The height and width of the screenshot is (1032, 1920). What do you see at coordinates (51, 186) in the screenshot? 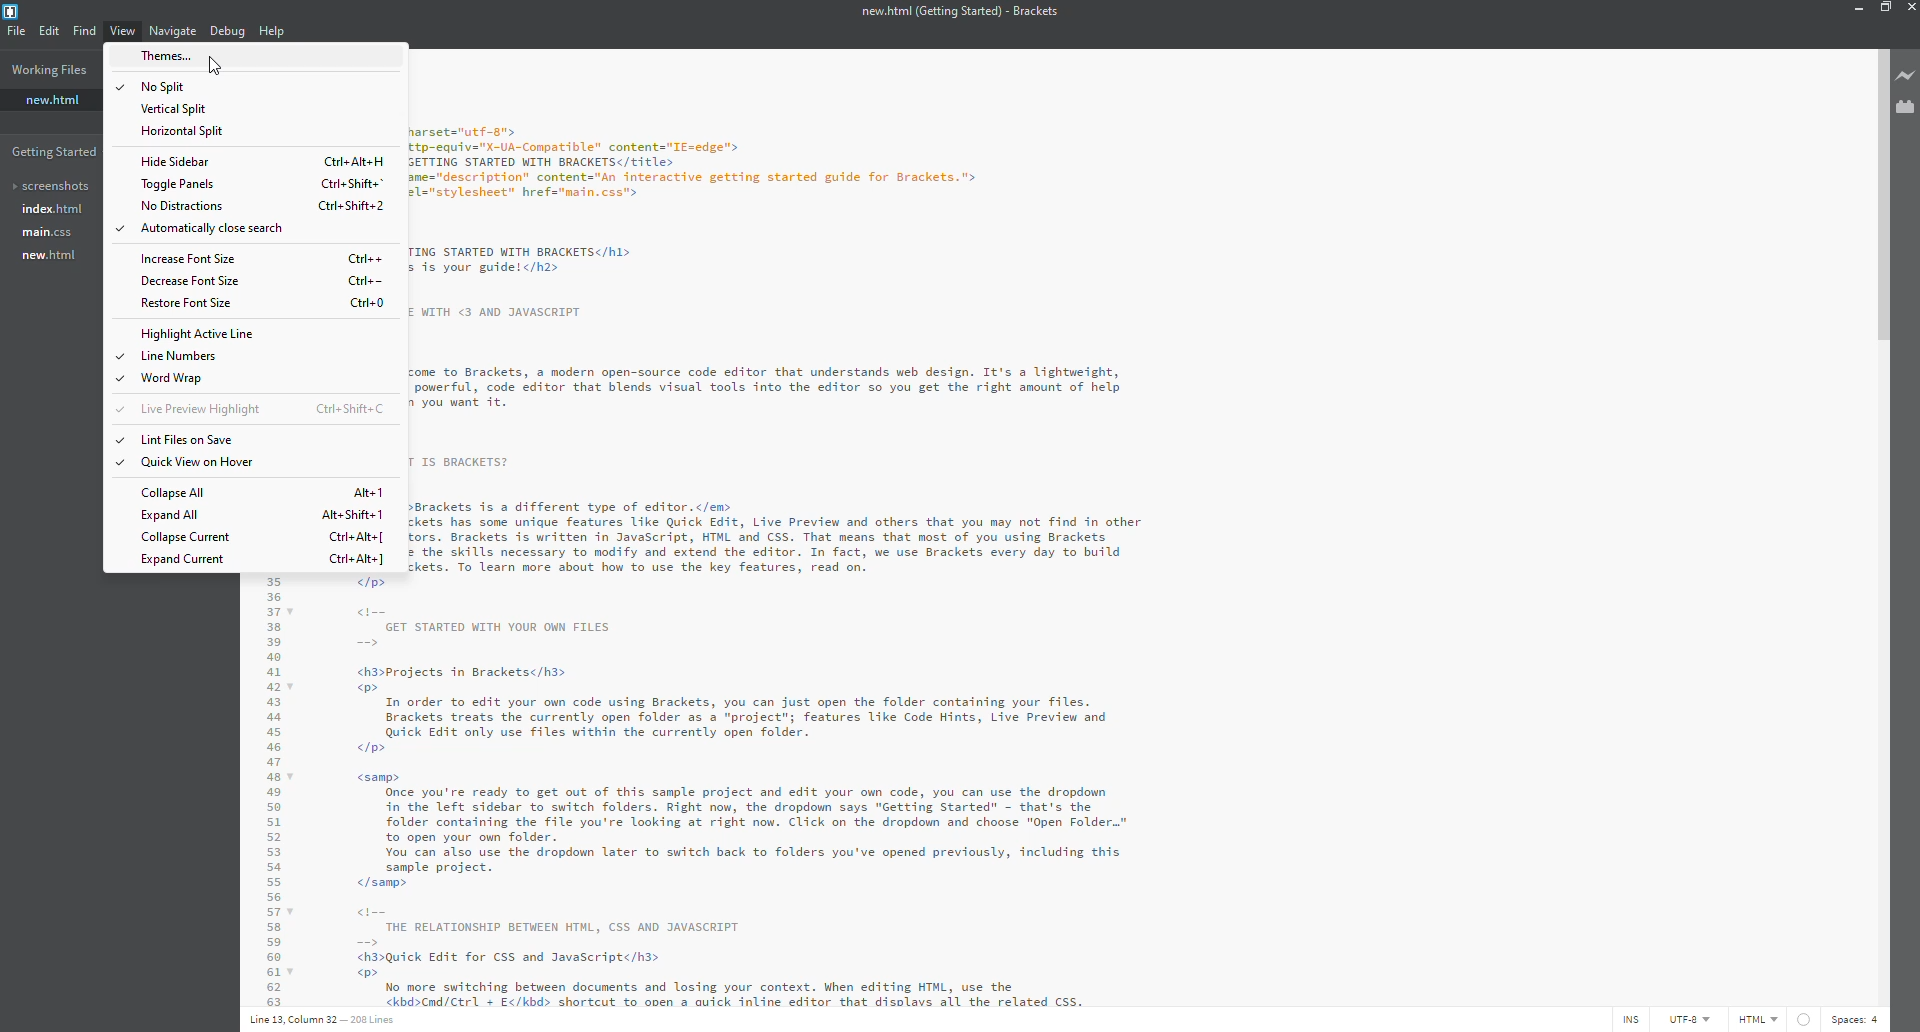
I see `screenshots` at bounding box center [51, 186].